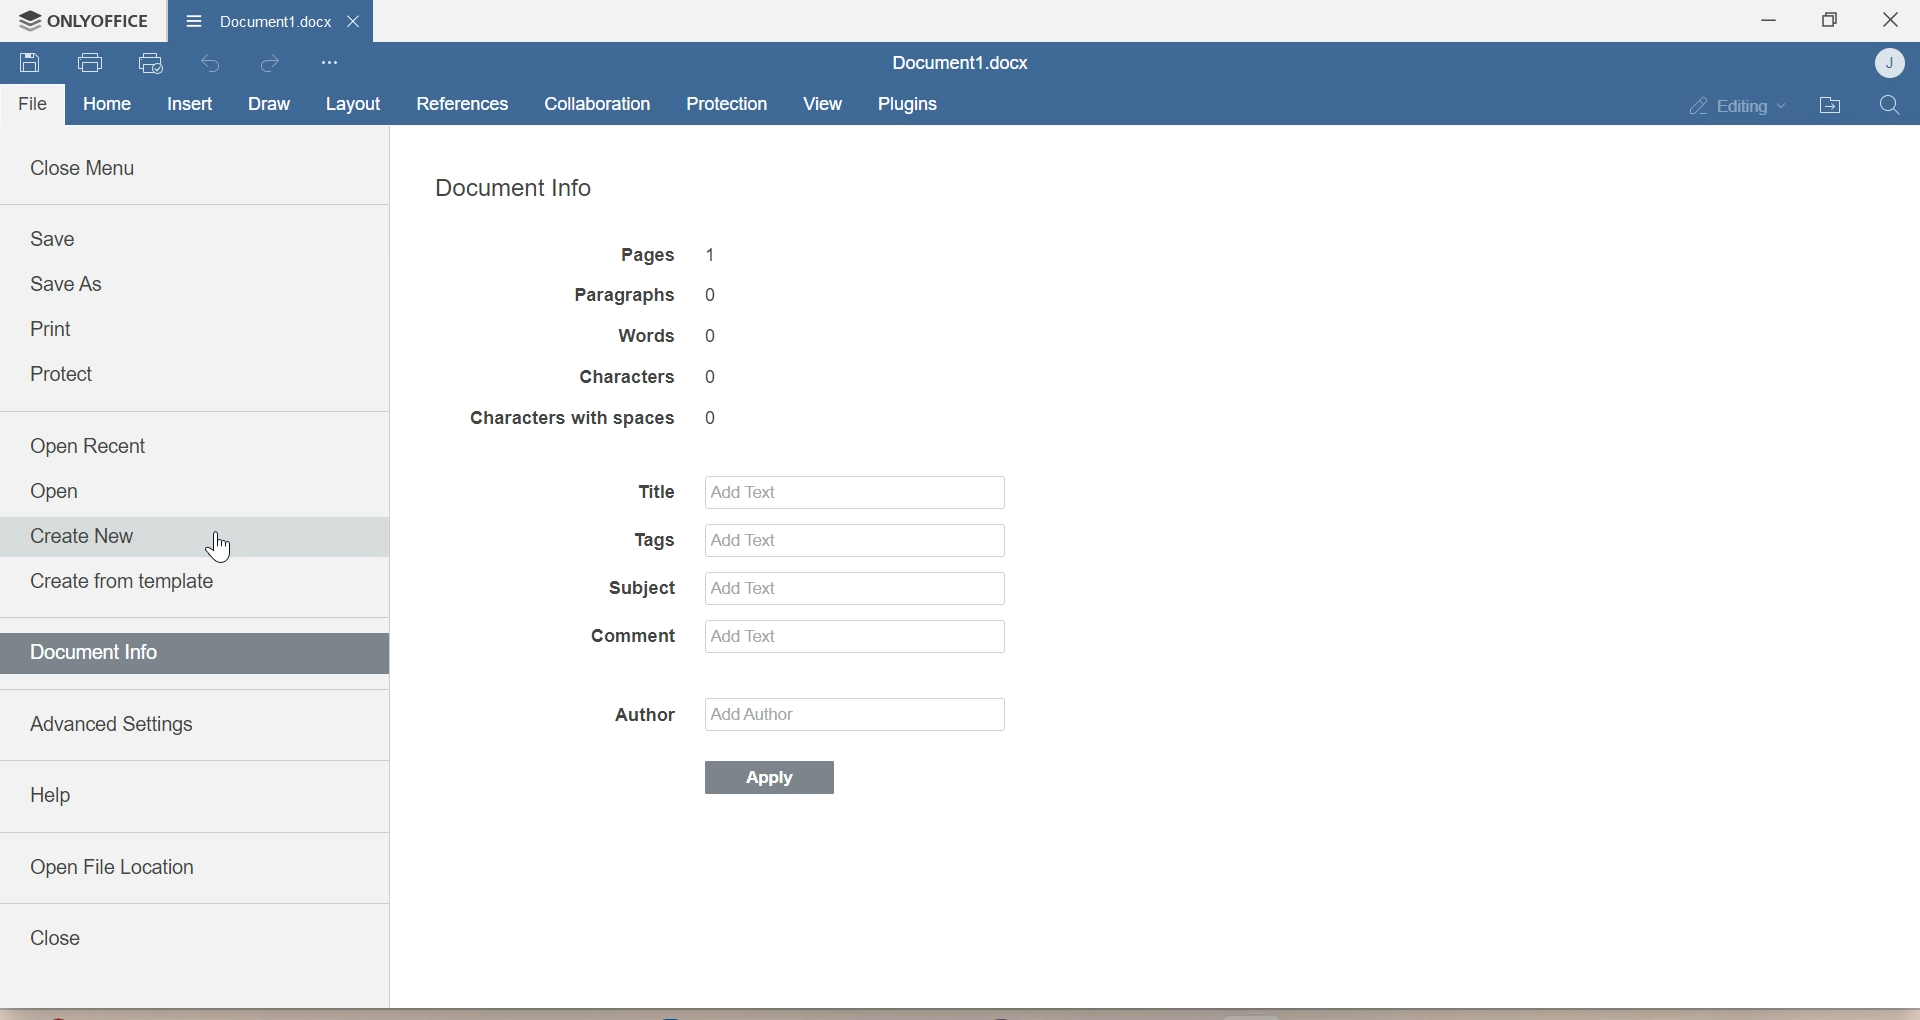  Describe the element at coordinates (726, 100) in the screenshot. I see `Protection` at that location.